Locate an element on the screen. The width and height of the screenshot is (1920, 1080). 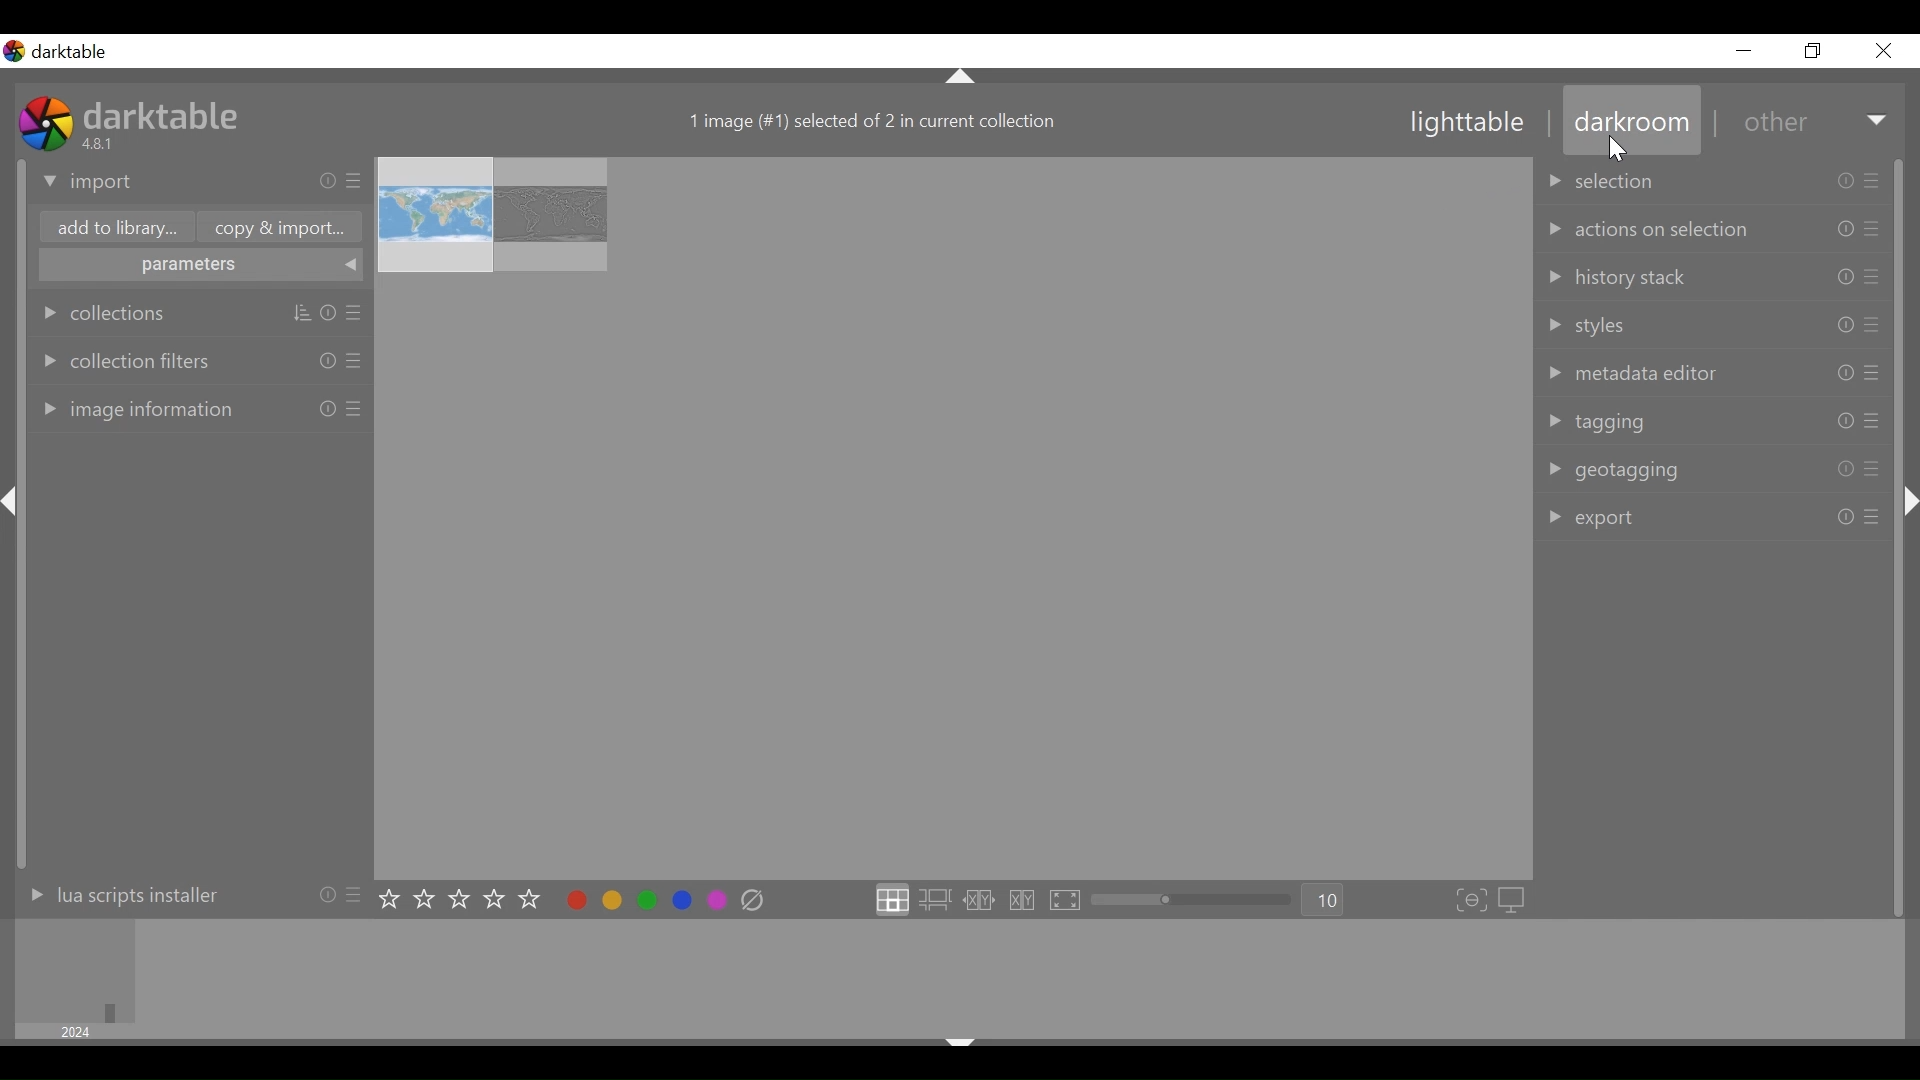
Zoom factor is located at coordinates (1325, 900).